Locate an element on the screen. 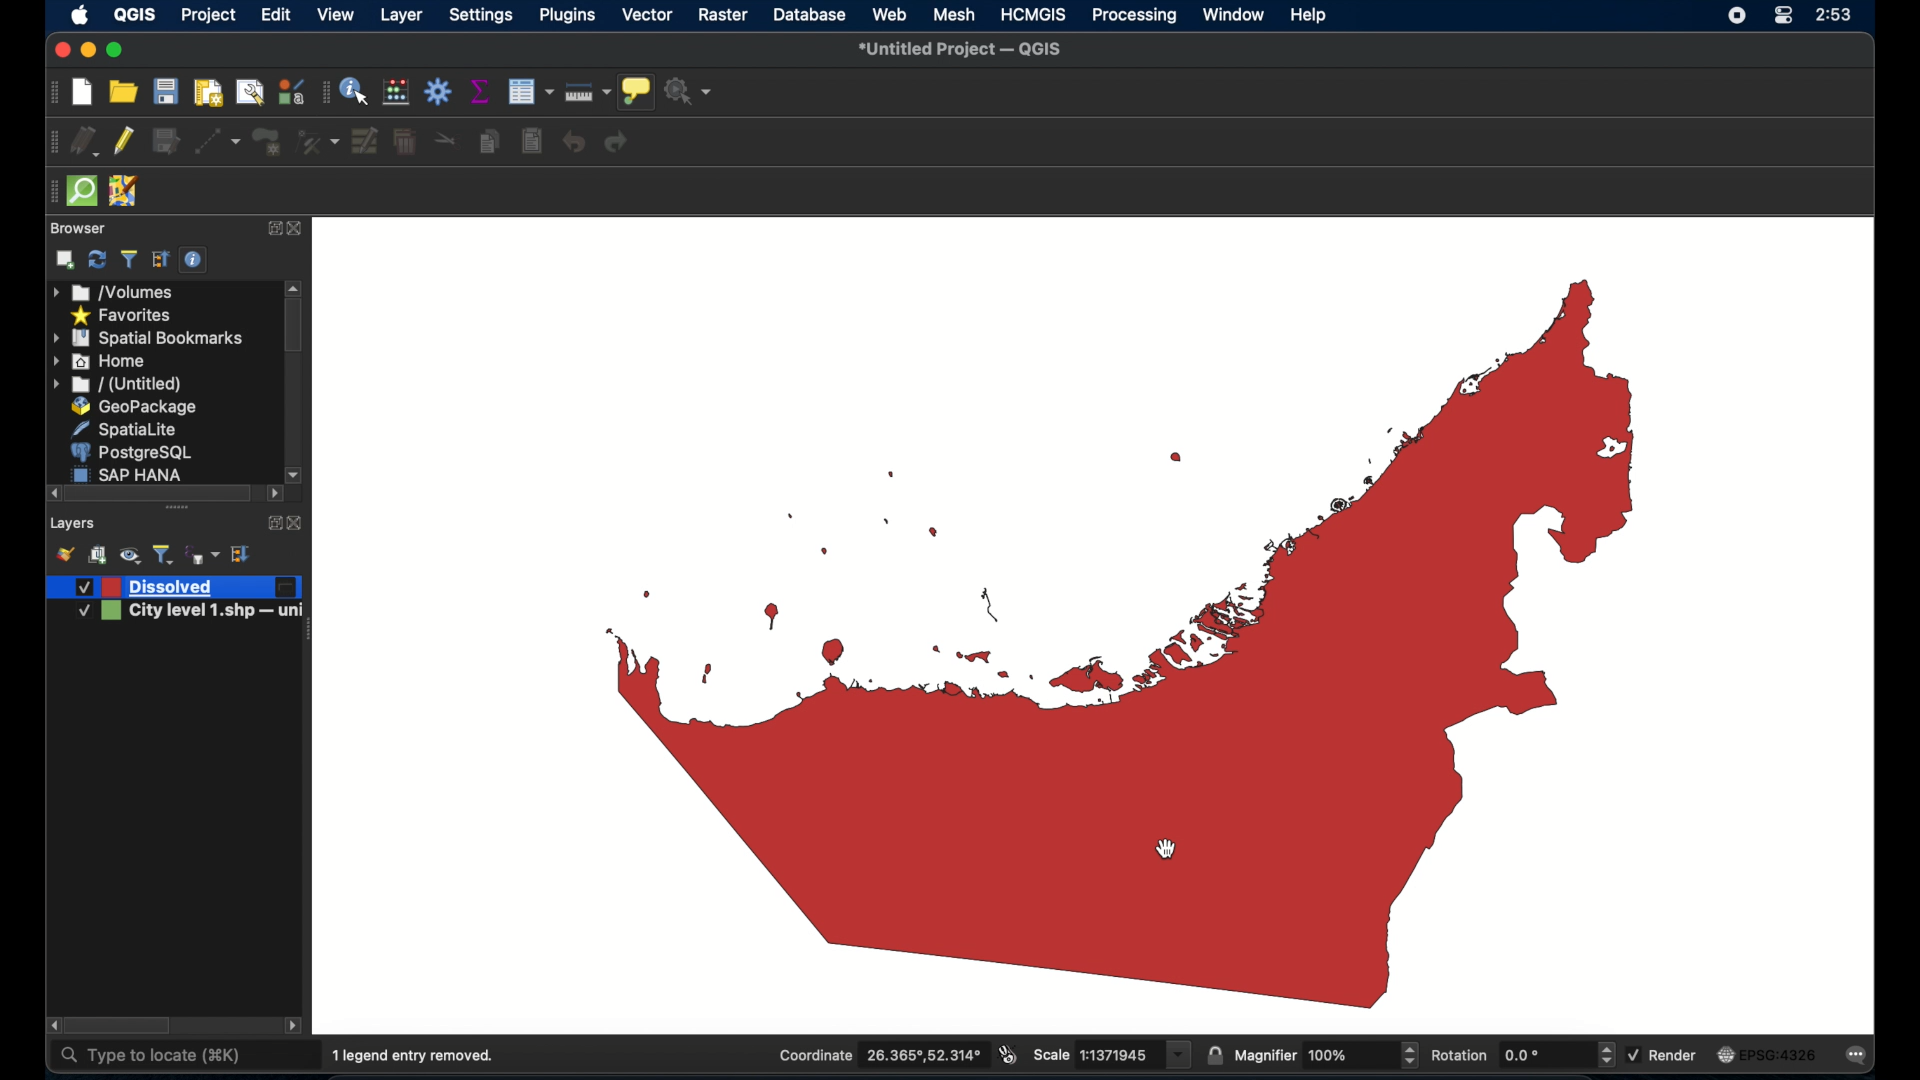 The height and width of the screenshot is (1080, 1920). postgresql is located at coordinates (134, 452).